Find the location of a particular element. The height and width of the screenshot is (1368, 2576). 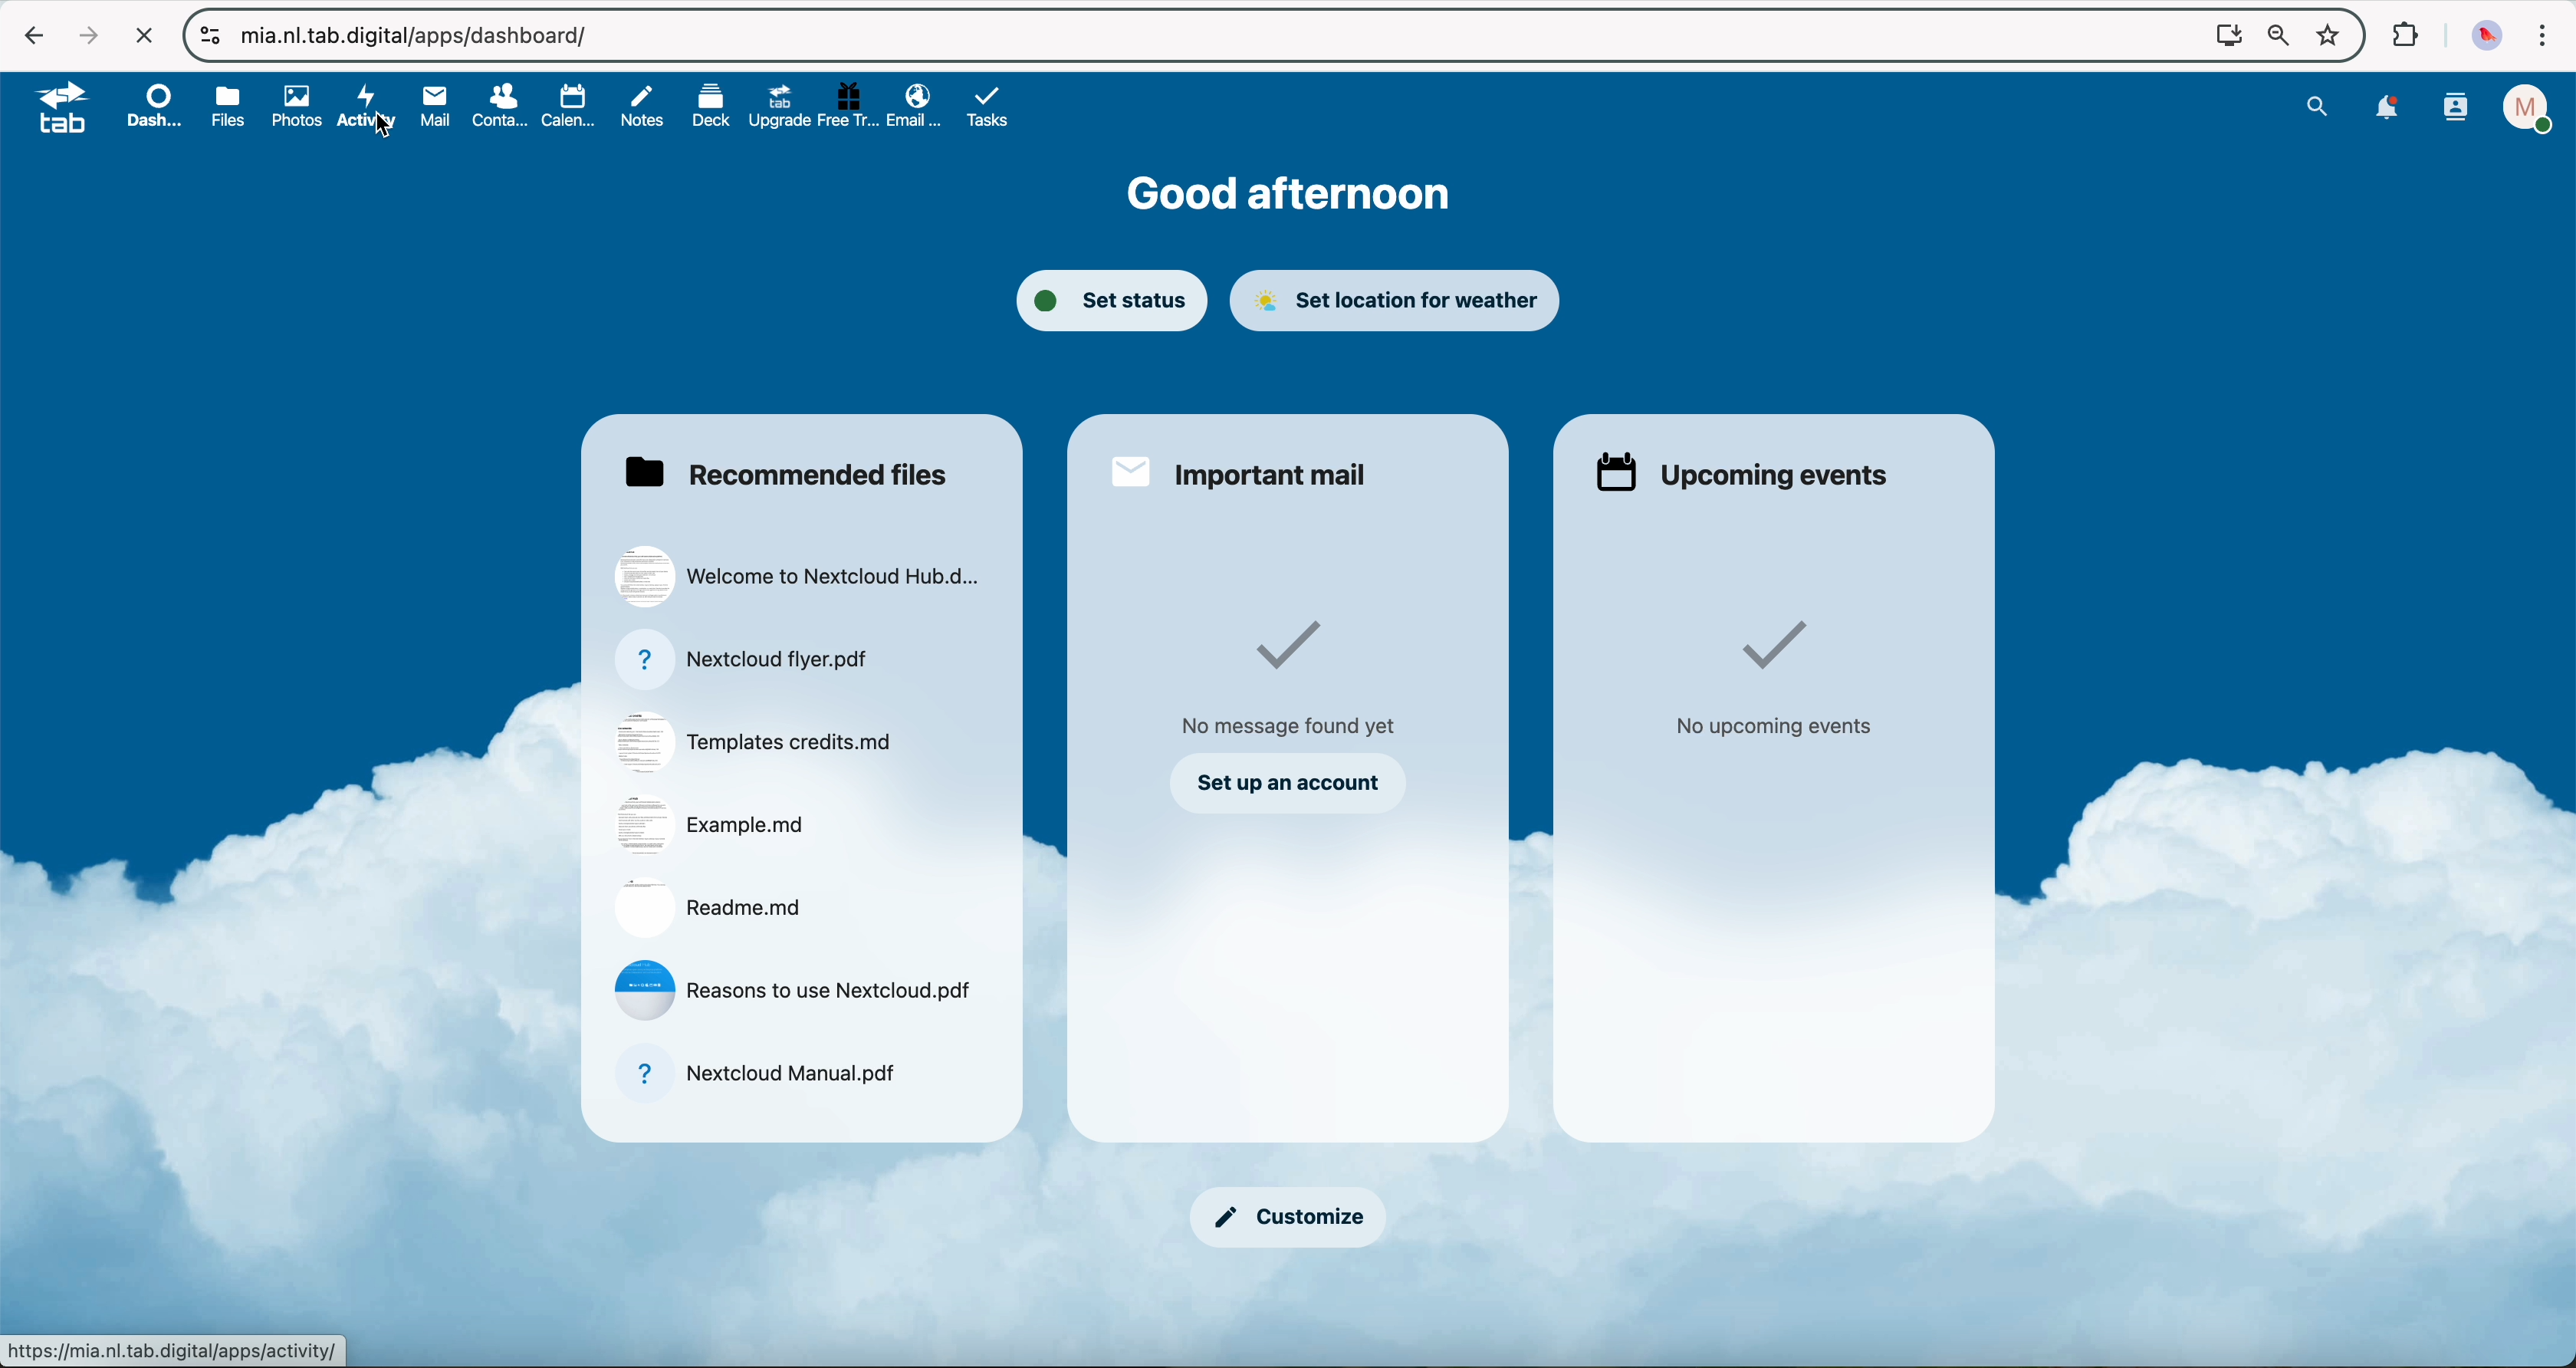

customize and control Google Chrome is located at coordinates (2544, 37).